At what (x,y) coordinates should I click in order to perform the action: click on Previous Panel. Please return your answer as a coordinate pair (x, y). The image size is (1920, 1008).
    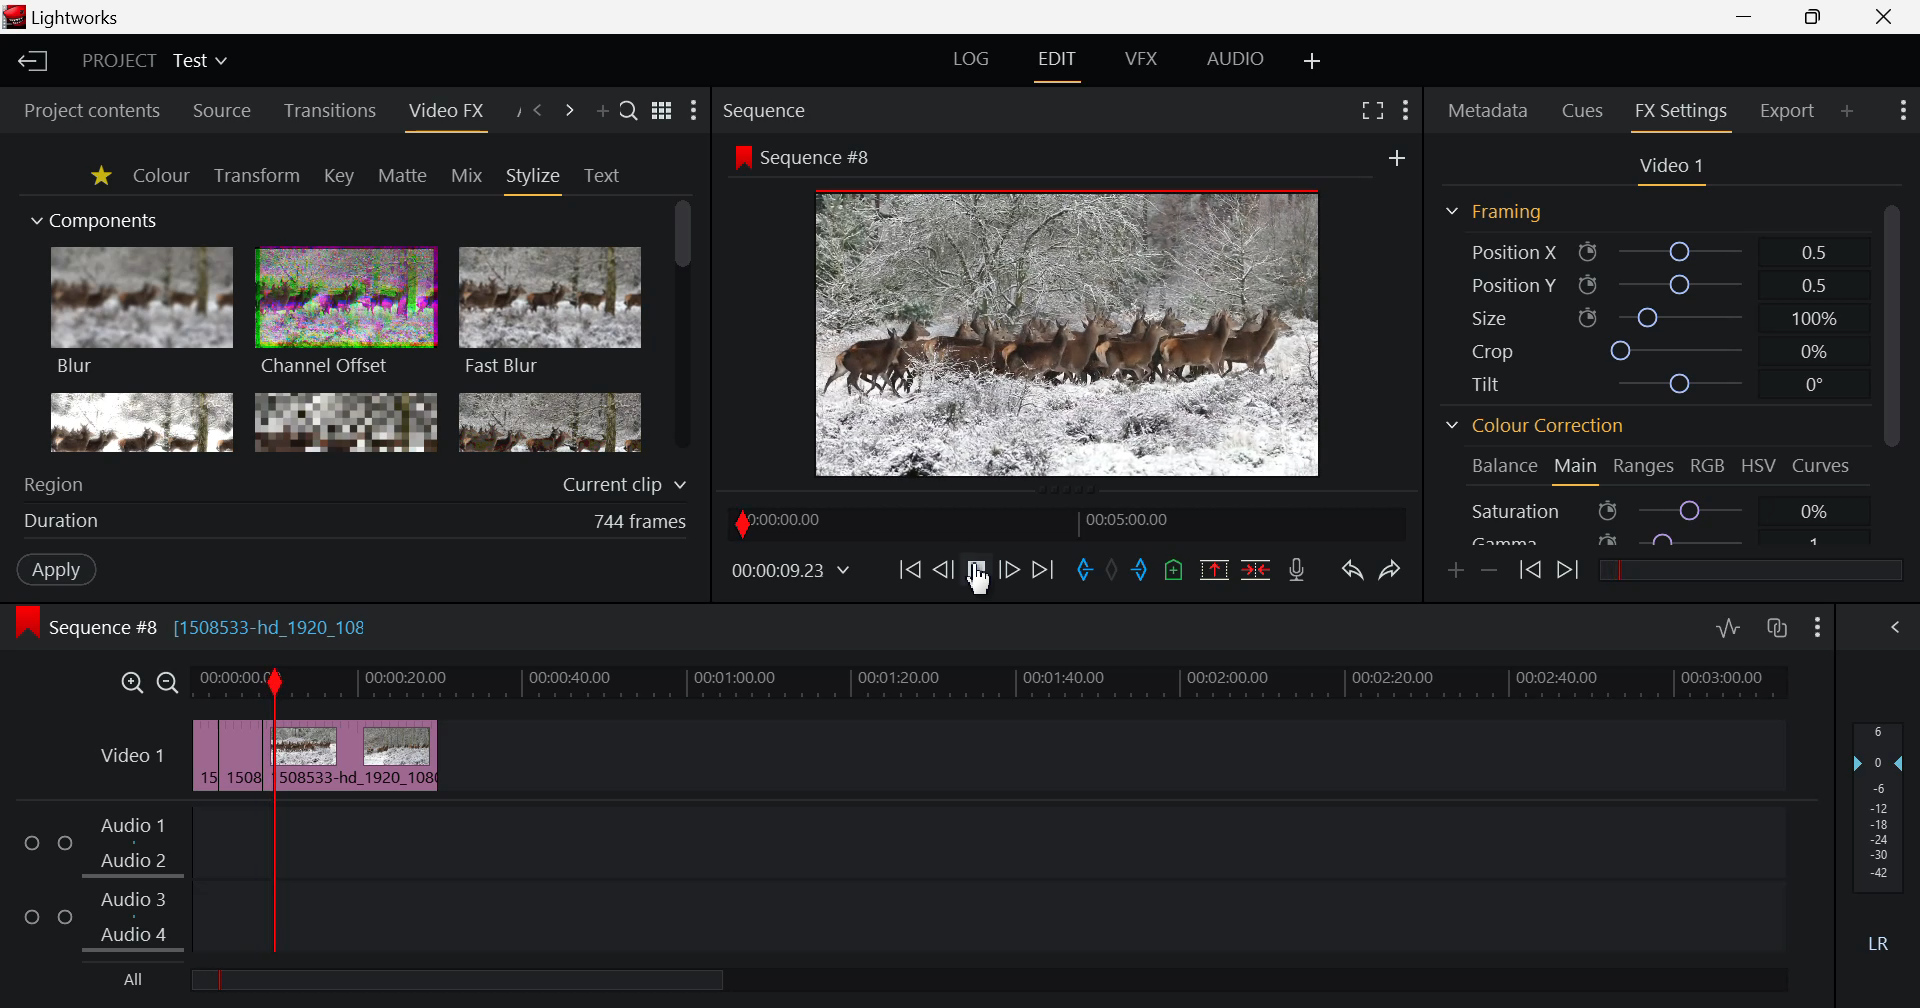
    Looking at the image, I should click on (538, 111).